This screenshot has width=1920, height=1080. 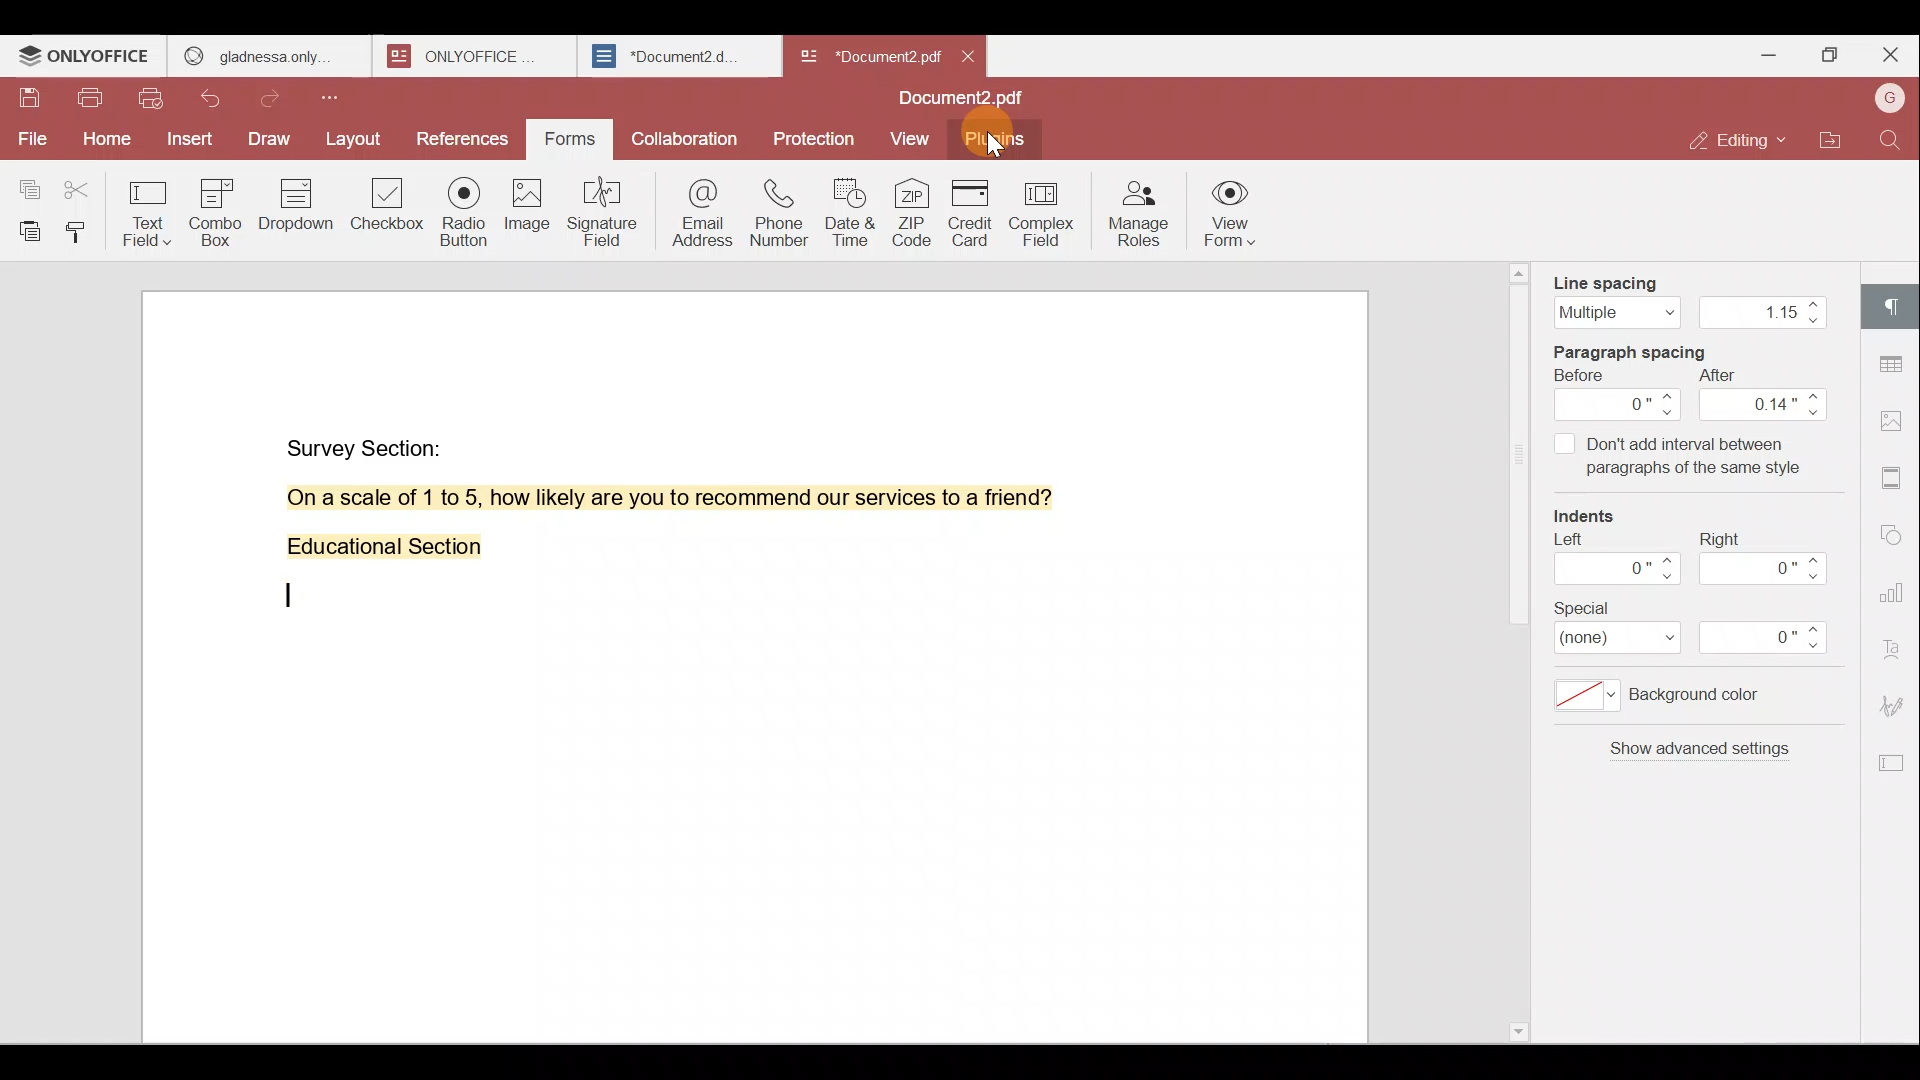 What do you see at coordinates (1769, 558) in the screenshot?
I see `Right` at bounding box center [1769, 558].